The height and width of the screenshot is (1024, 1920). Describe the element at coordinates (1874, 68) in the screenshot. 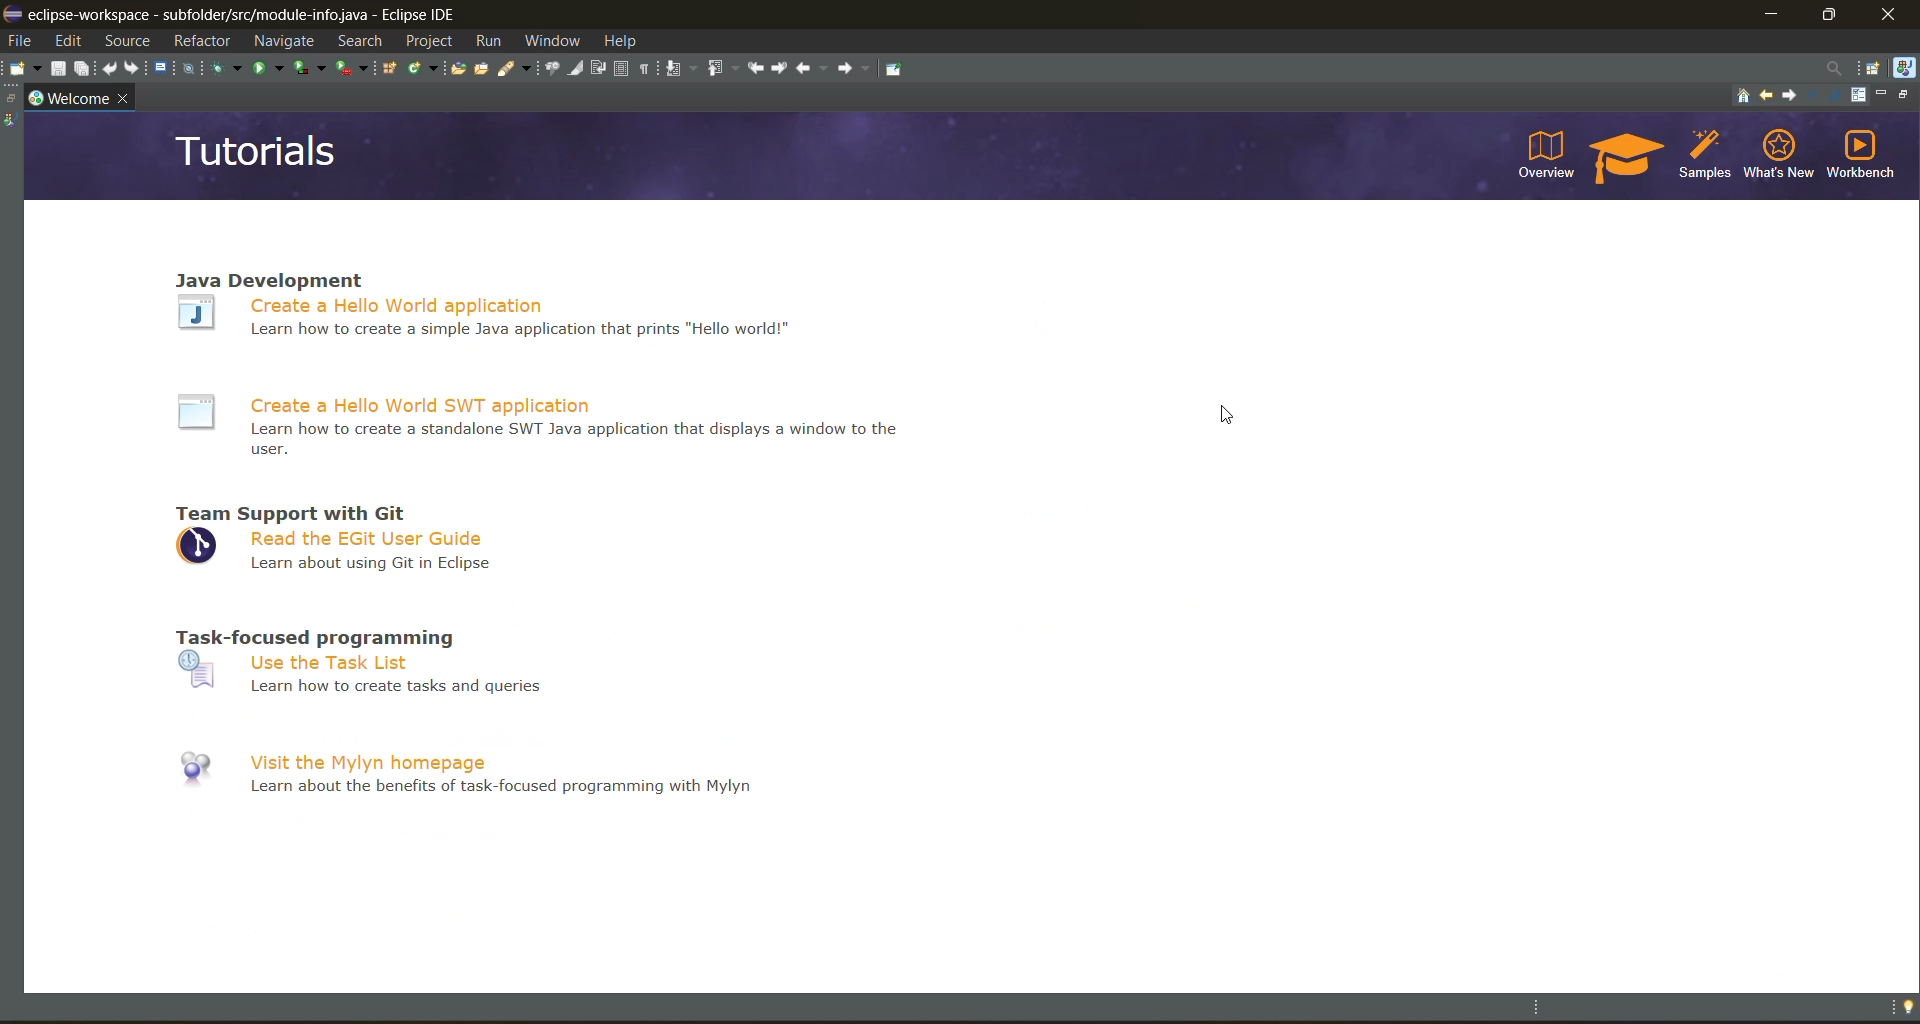

I see `open perspective` at that location.